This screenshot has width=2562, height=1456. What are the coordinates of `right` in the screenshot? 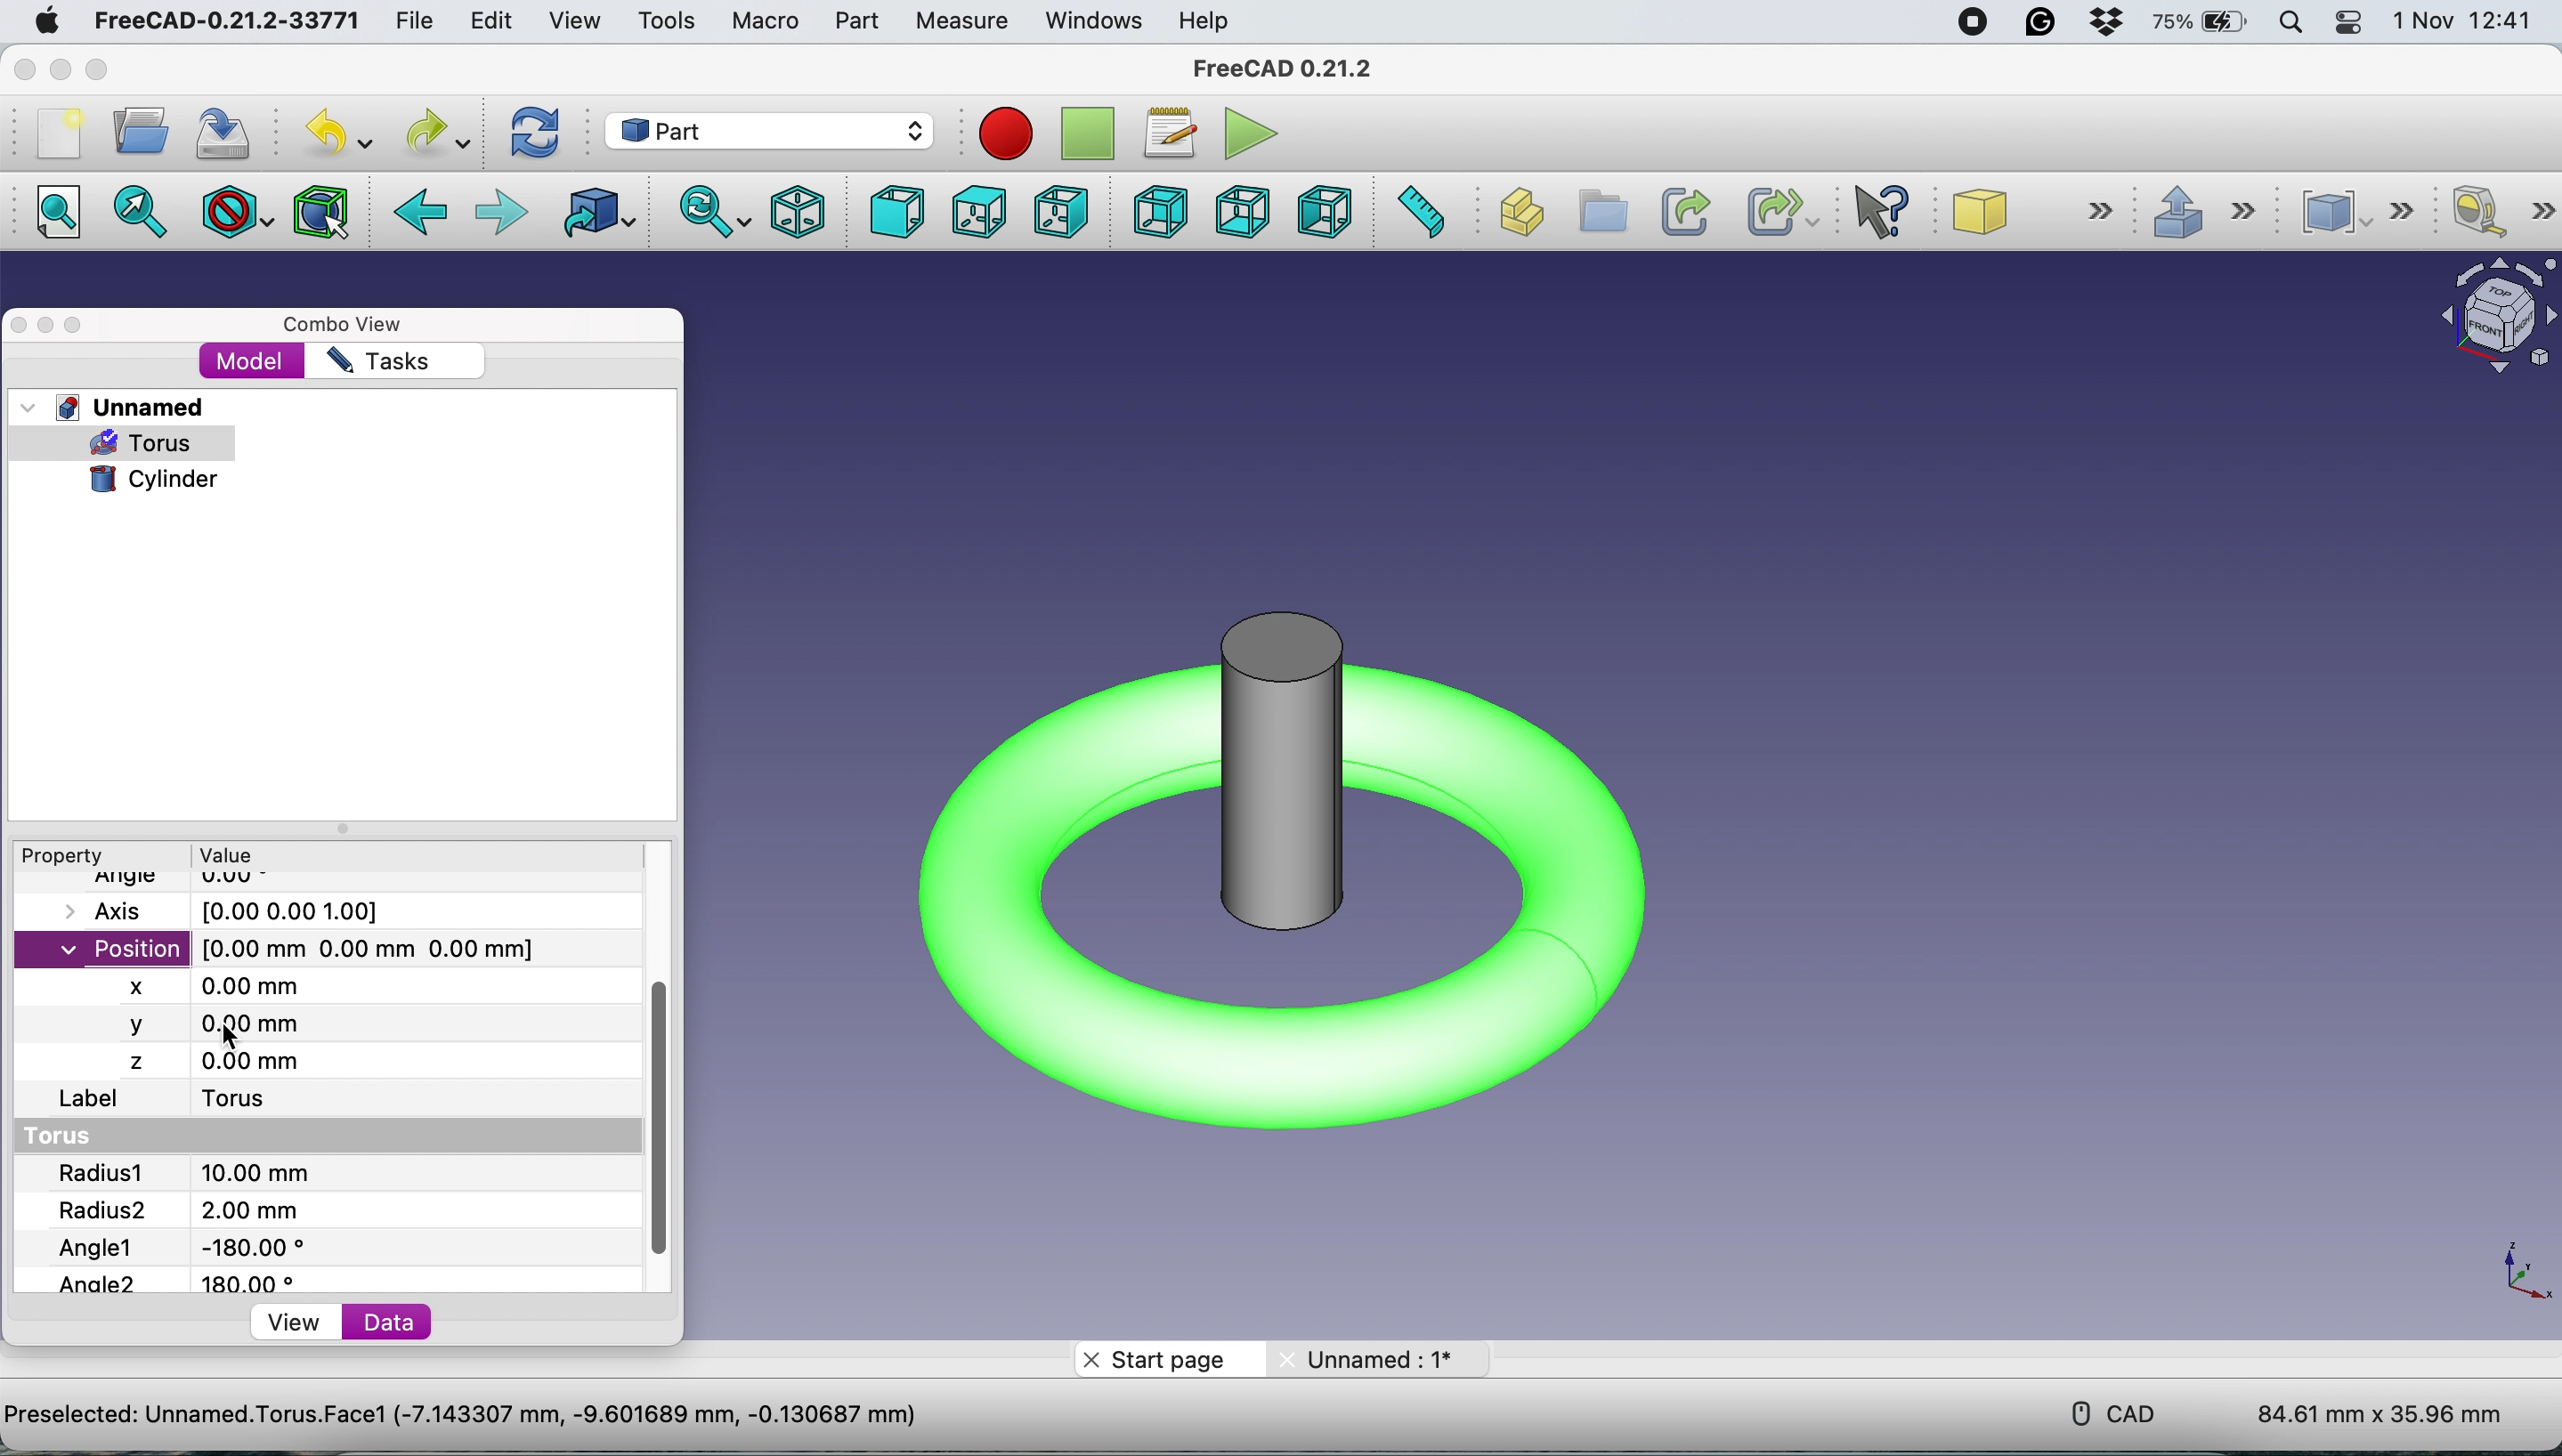 It's located at (1057, 212).